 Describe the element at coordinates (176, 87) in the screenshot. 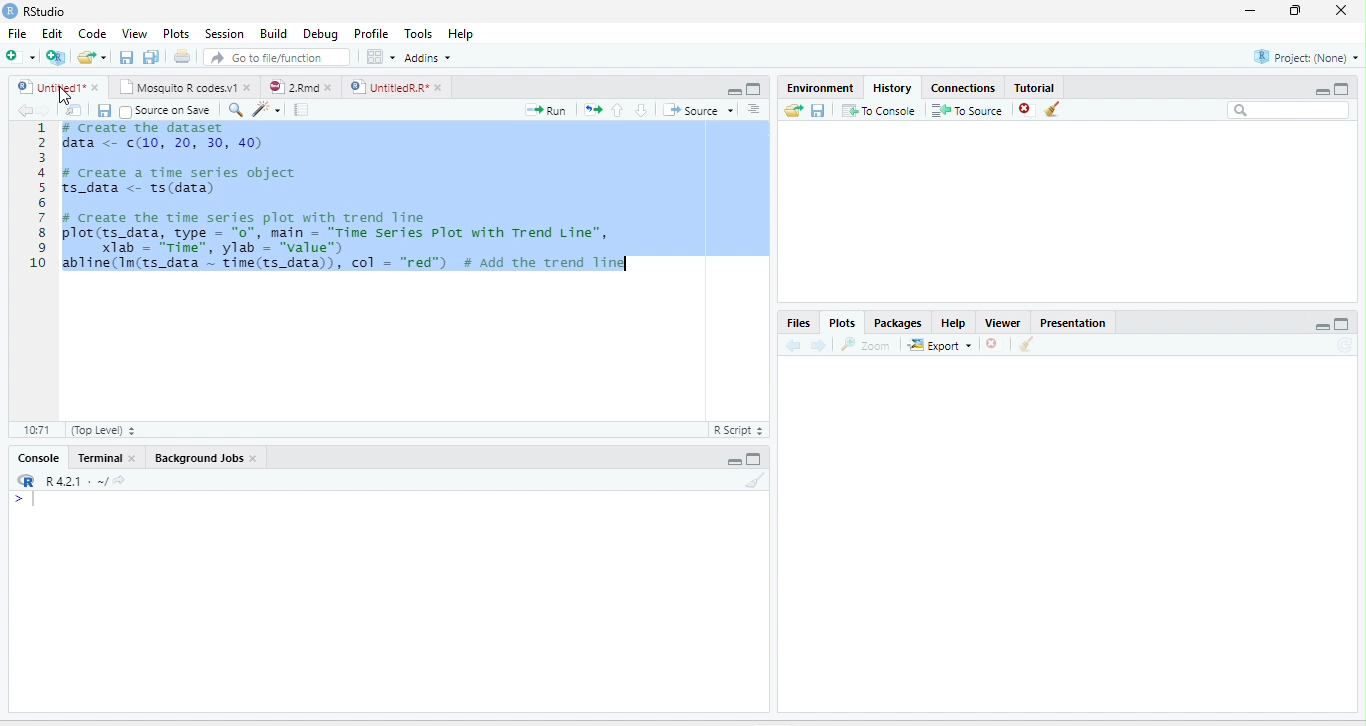

I see `Mosquito R codes.v1` at that location.